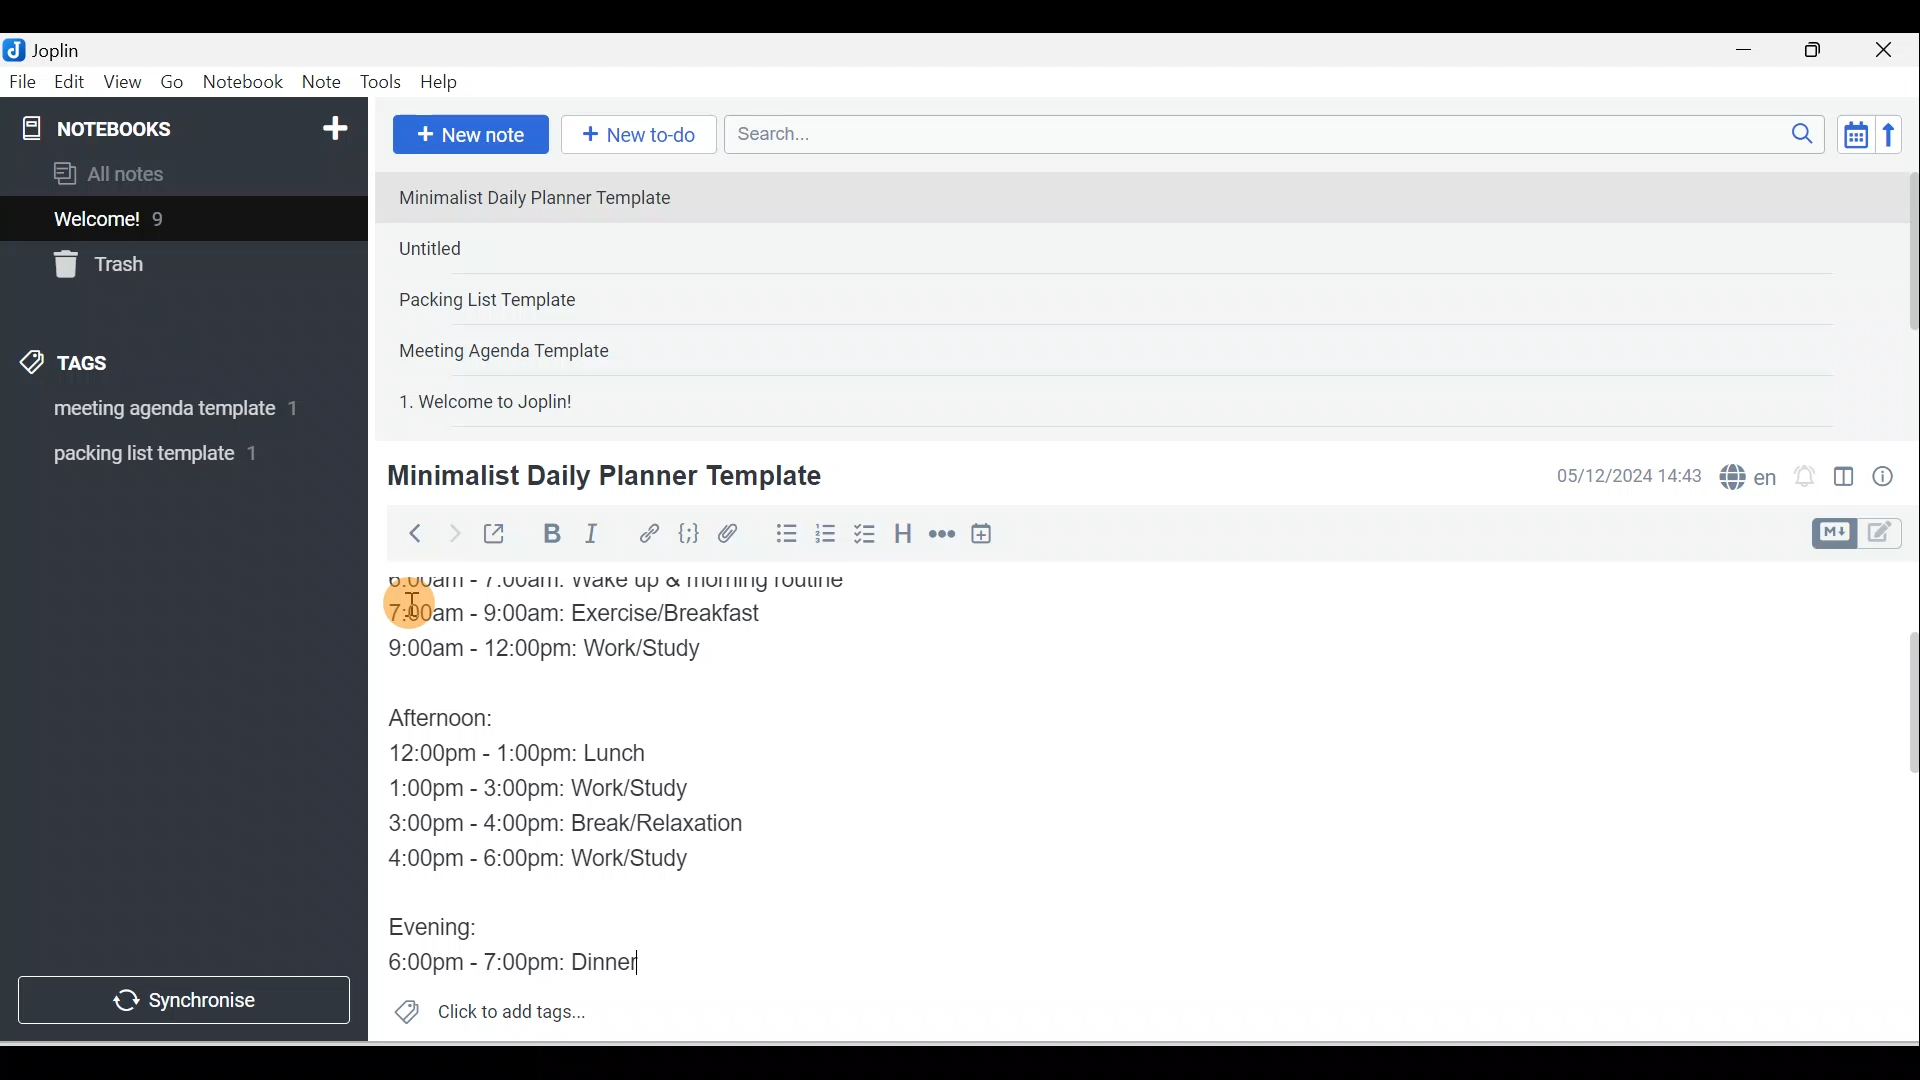 Image resolution: width=1920 pixels, height=1080 pixels. What do you see at coordinates (24, 80) in the screenshot?
I see `File` at bounding box center [24, 80].